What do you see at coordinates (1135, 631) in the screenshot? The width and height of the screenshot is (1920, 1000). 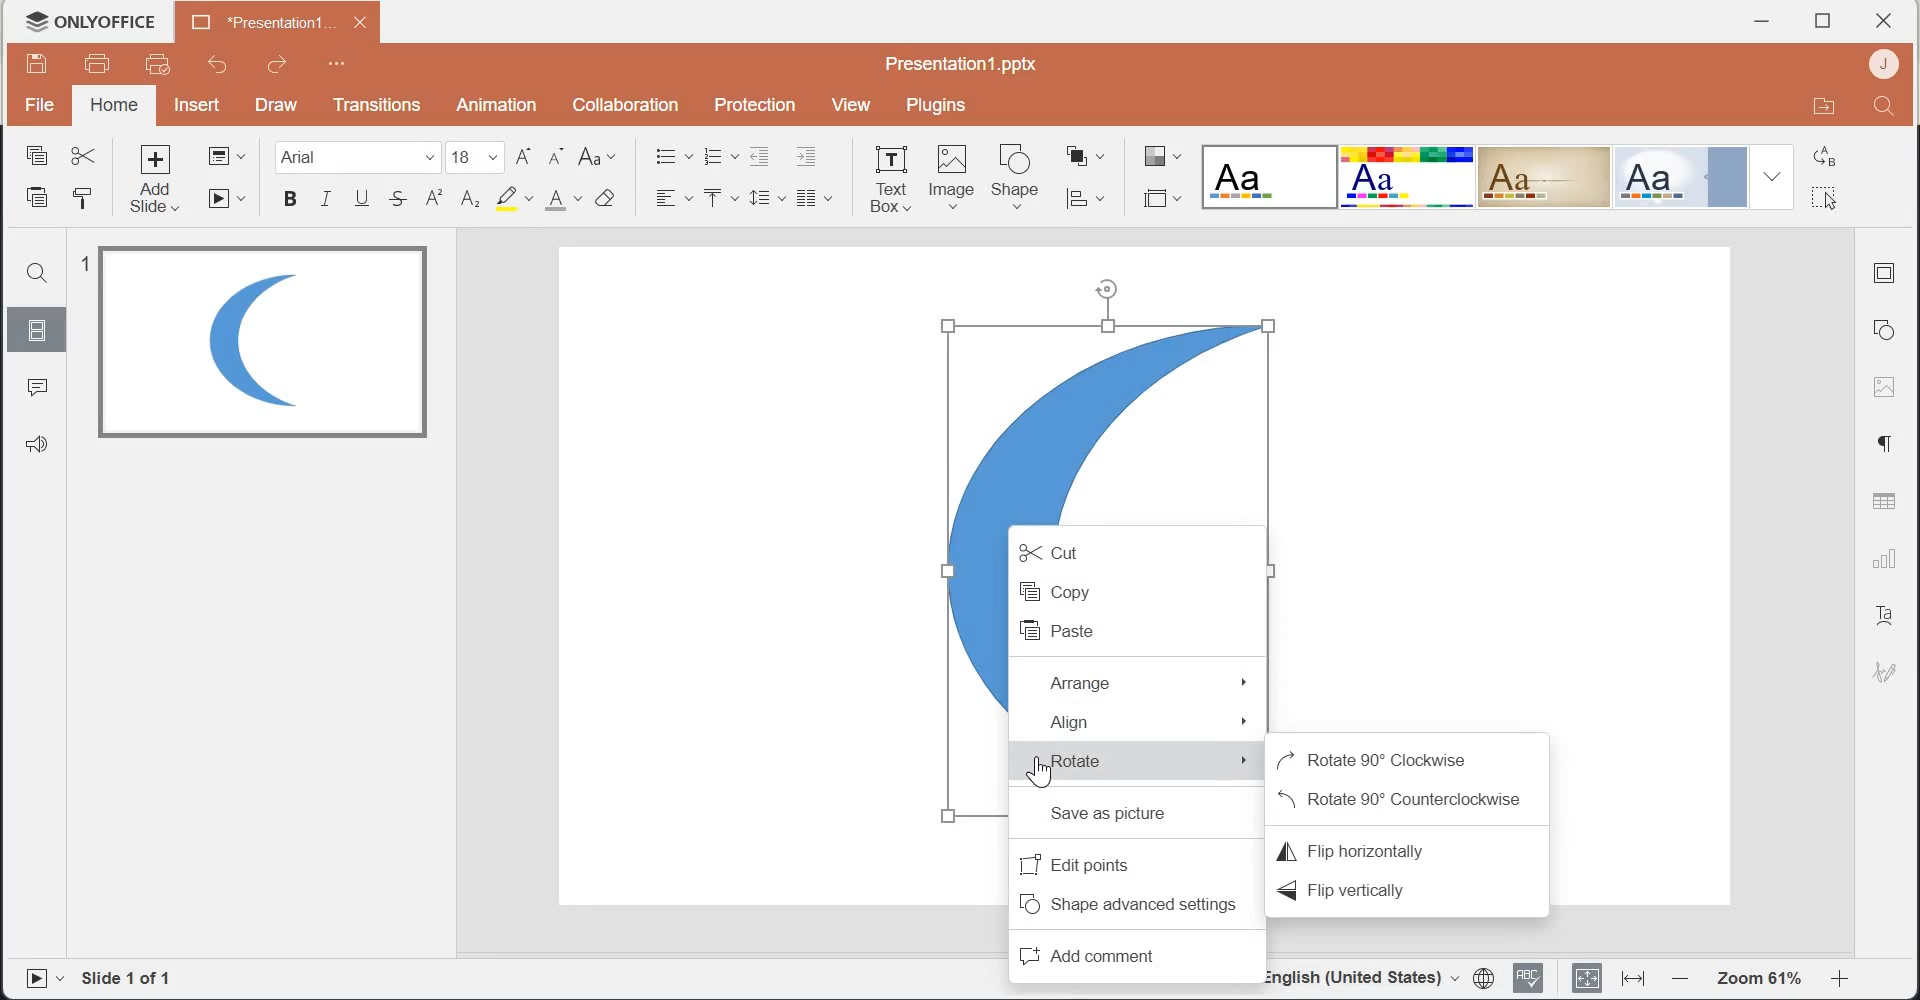 I see `Paste` at bounding box center [1135, 631].